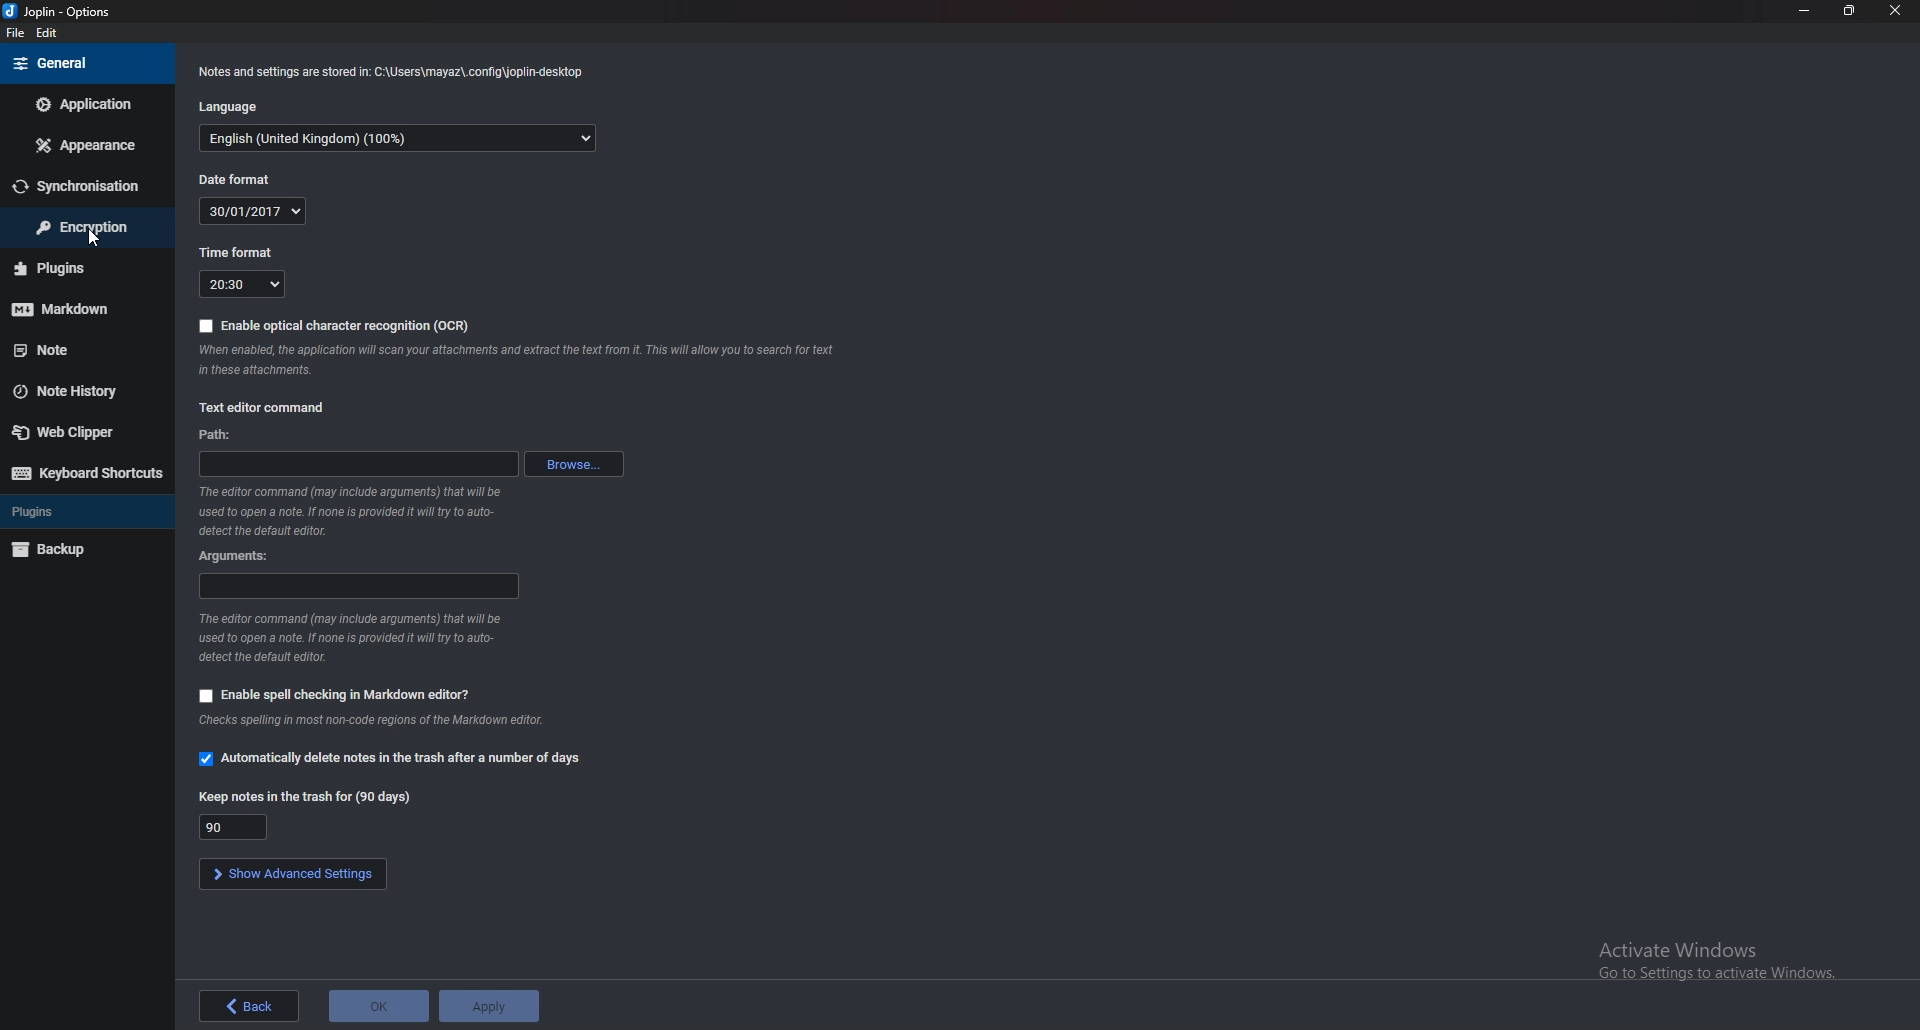 The image size is (1920, 1030). Describe the element at coordinates (305, 798) in the screenshot. I see `` at that location.